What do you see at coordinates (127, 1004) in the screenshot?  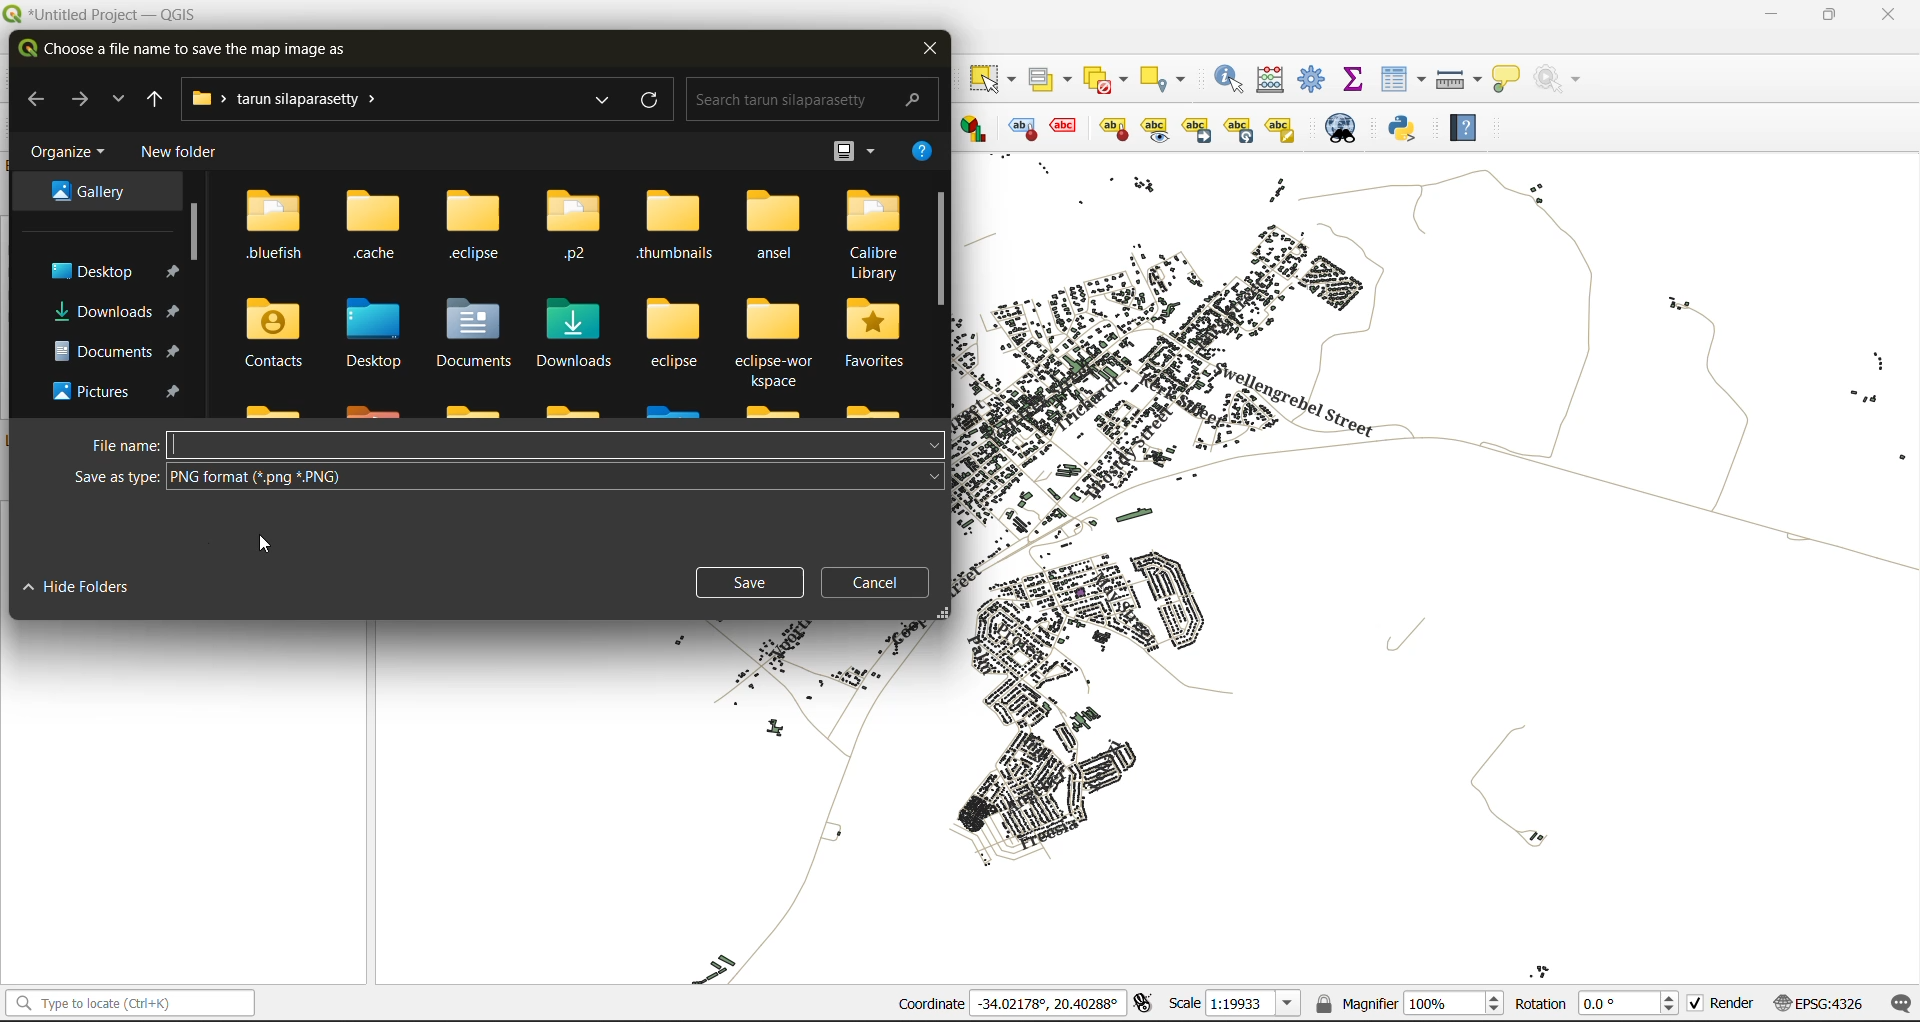 I see `status bar` at bounding box center [127, 1004].